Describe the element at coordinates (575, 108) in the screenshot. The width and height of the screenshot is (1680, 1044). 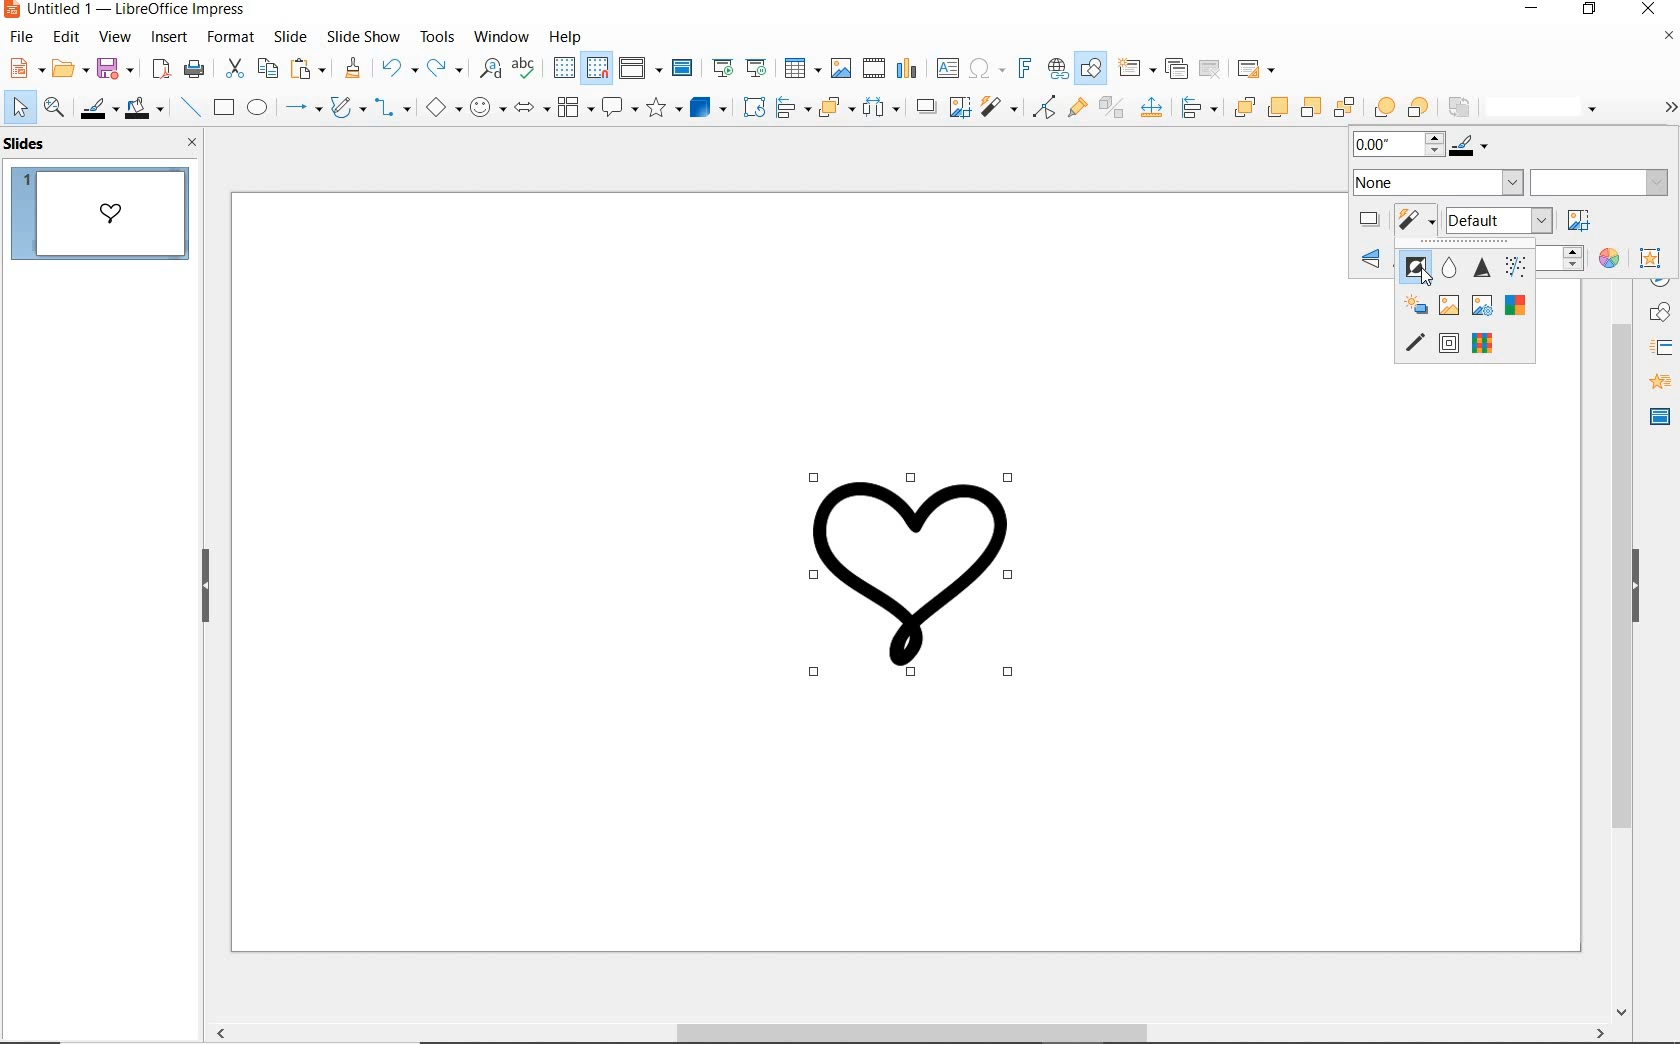
I see `flowchart` at that location.